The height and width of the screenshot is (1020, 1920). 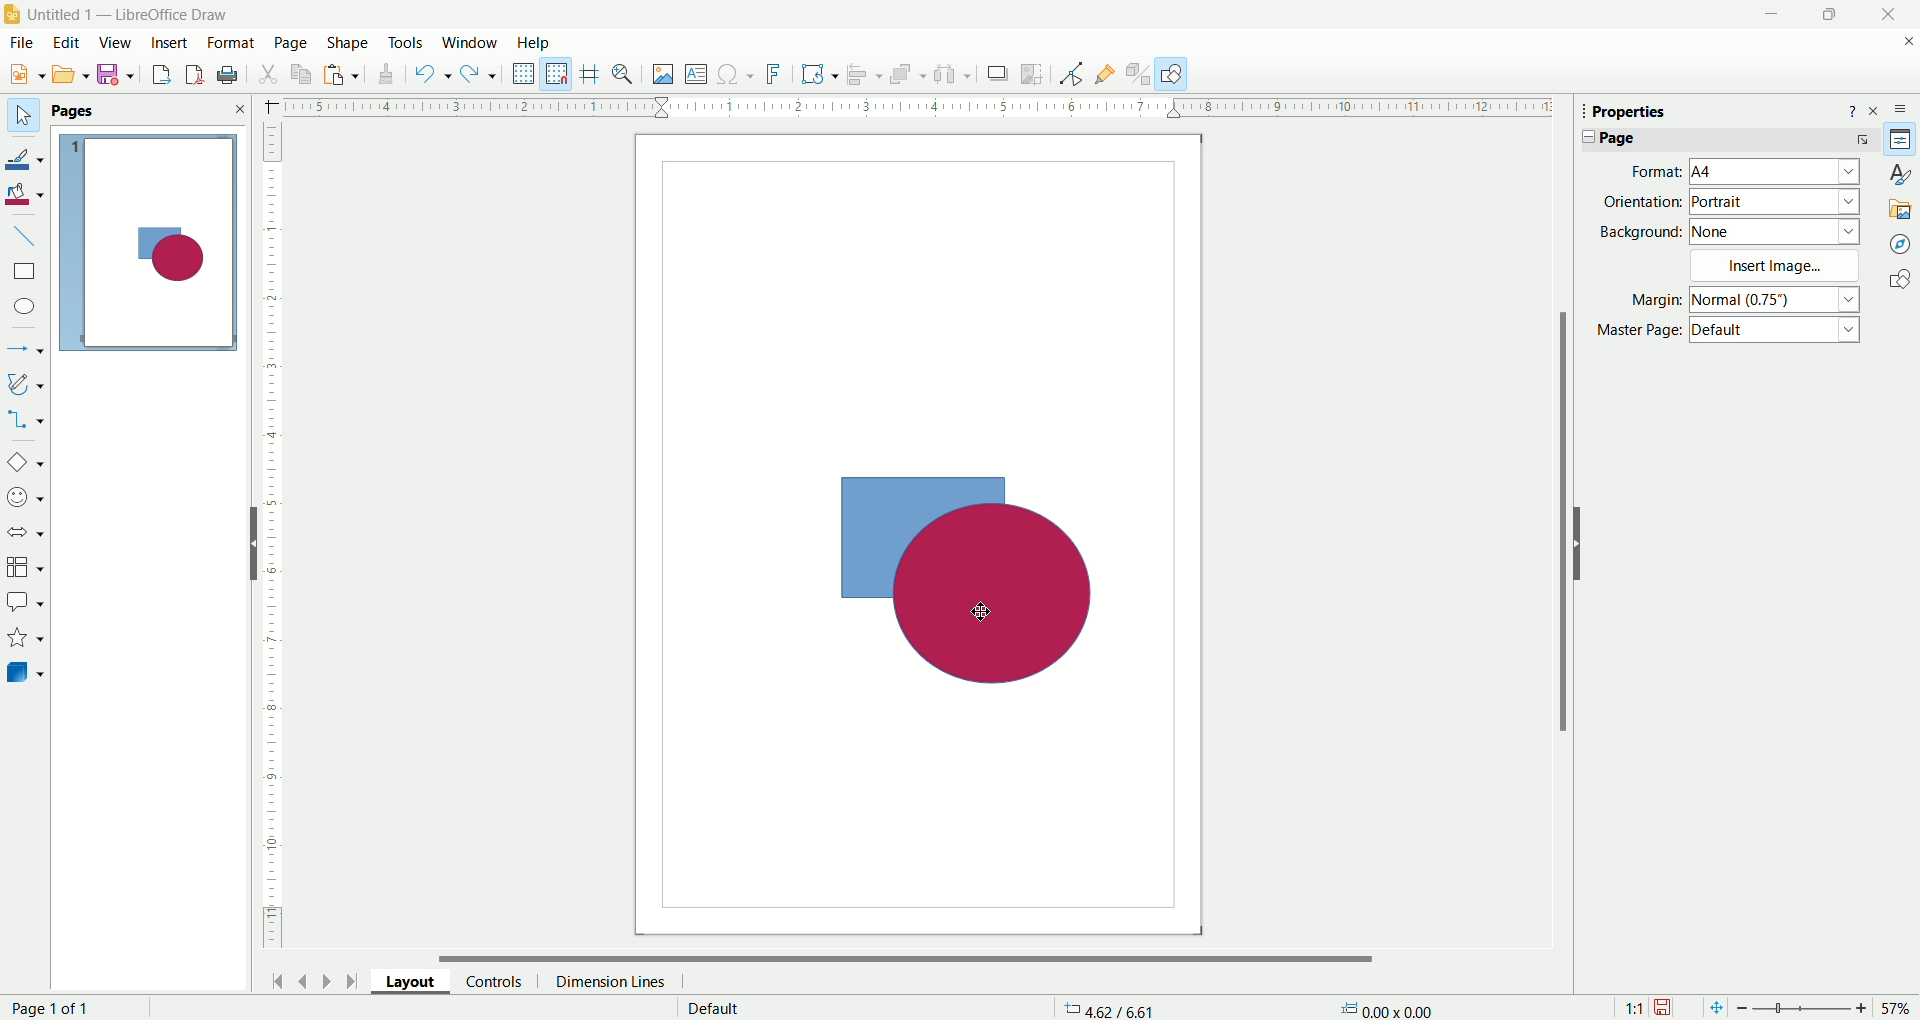 What do you see at coordinates (952, 74) in the screenshot?
I see `select atleast three objects to distribute` at bounding box center [952, 74].